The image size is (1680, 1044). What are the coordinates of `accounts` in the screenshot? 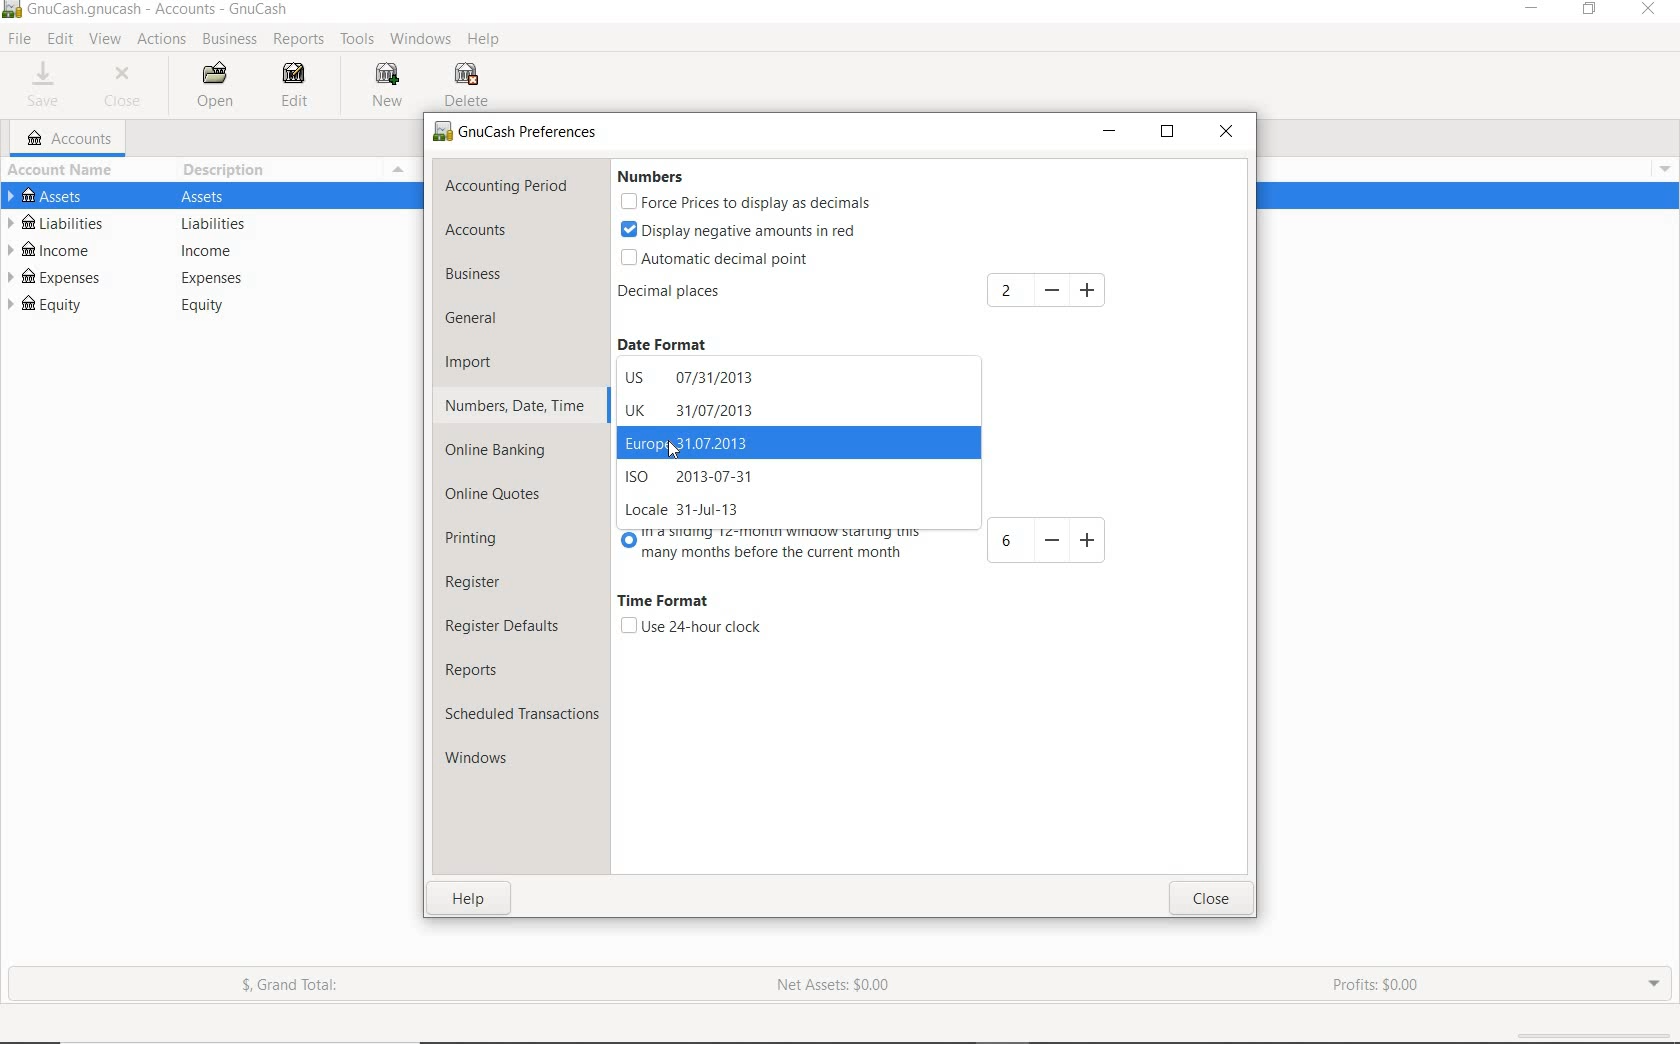 It's located at (502, 232).